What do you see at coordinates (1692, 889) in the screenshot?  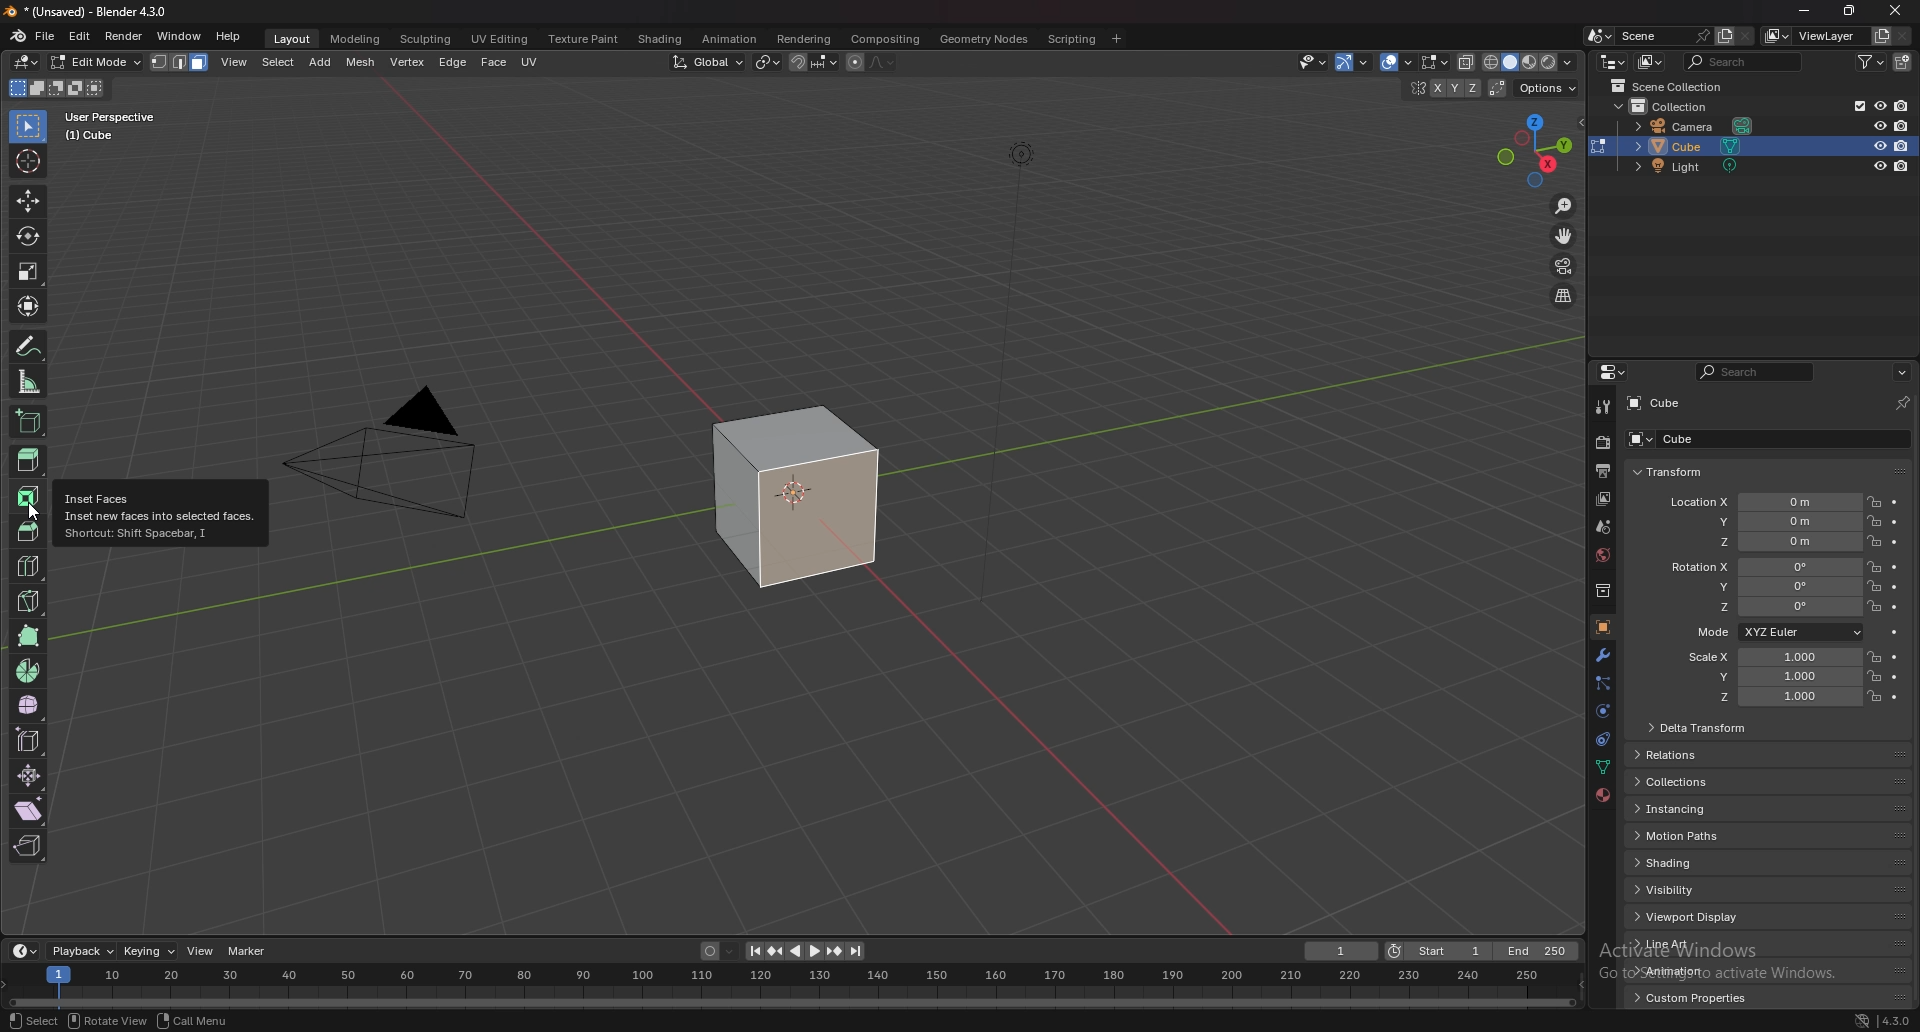 I see `visibility` at bounding box center [1692, 889].